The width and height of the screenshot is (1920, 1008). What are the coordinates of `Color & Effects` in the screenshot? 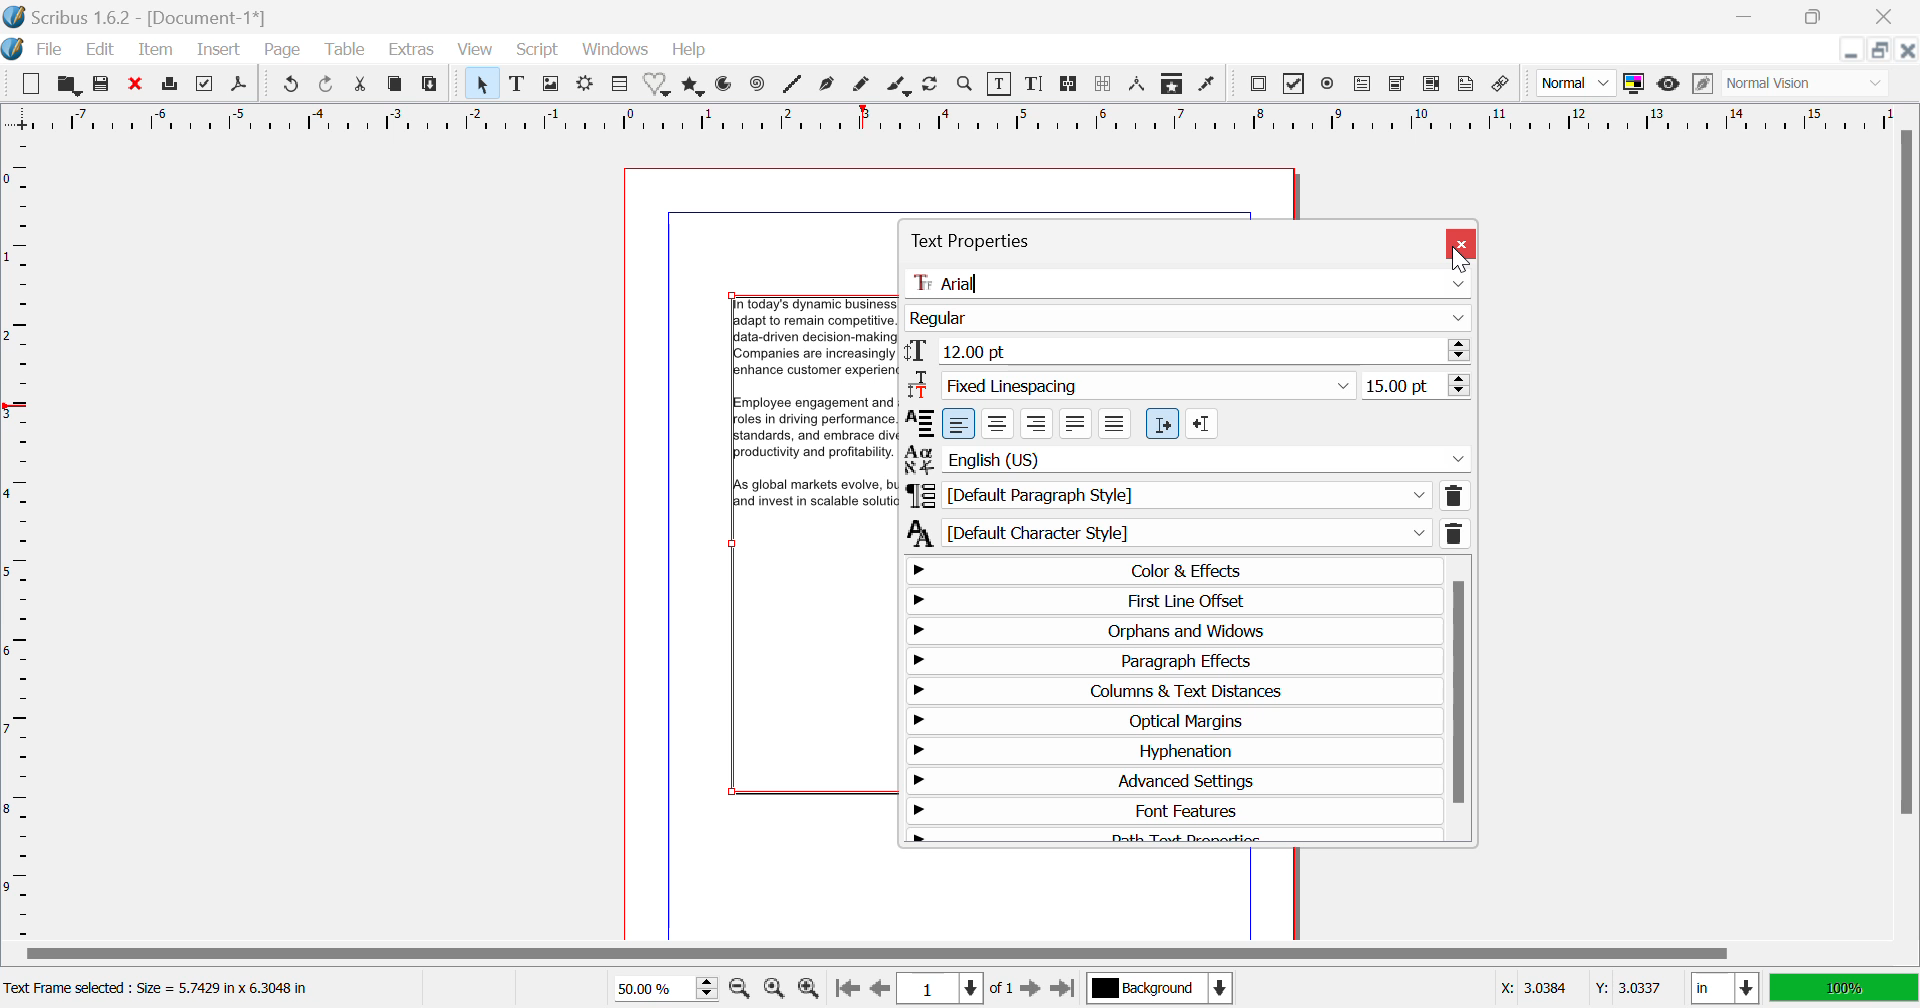 It's located at (1170, 569).